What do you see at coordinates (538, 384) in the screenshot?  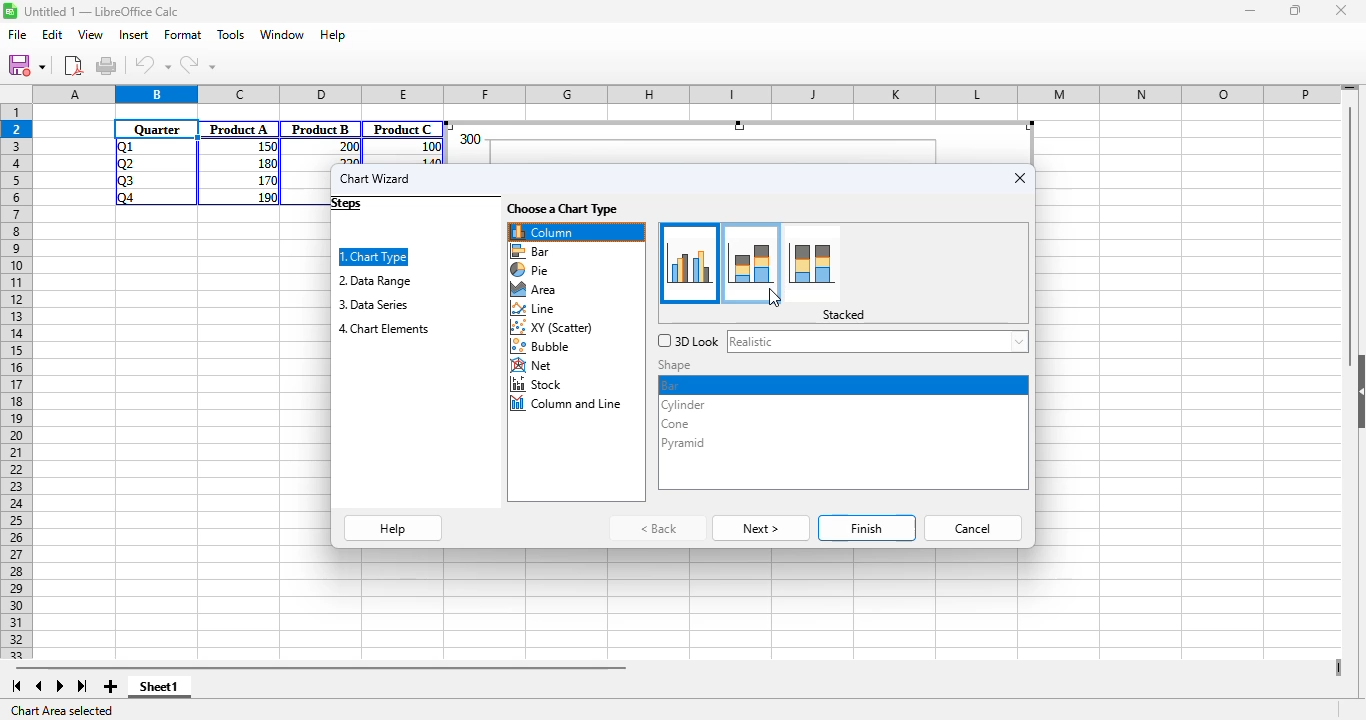 I see `stock` at bounding box center [538, 384].